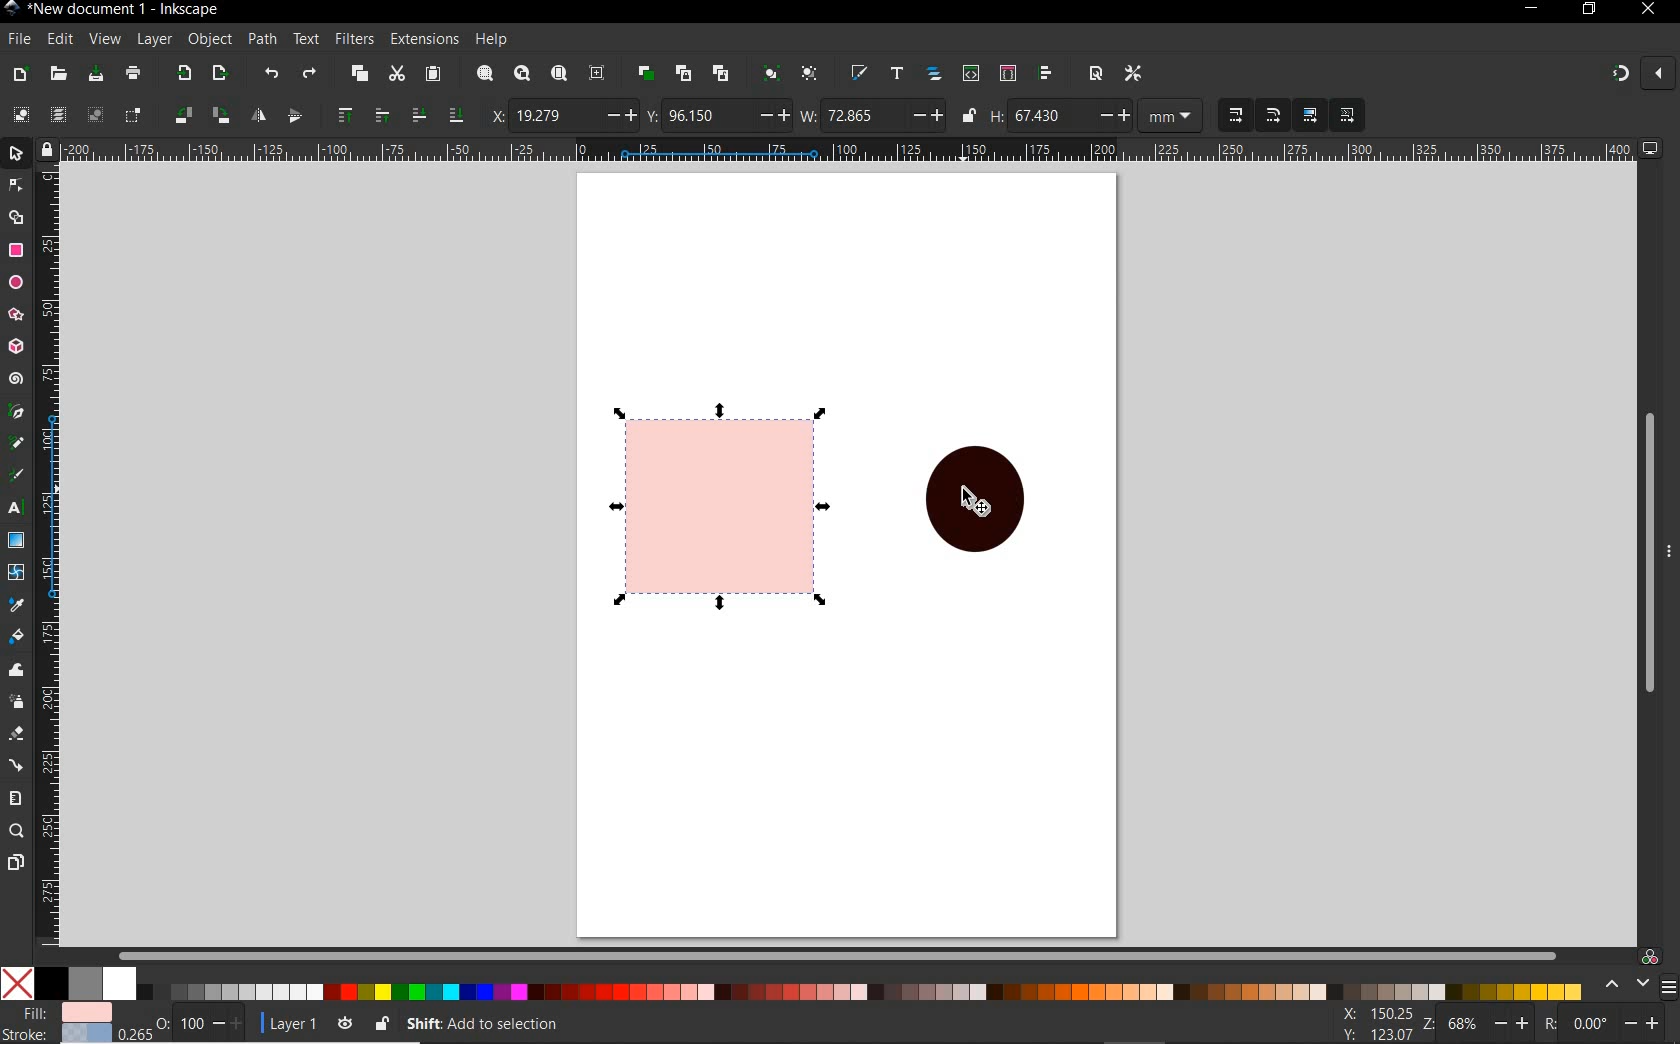 The height and width of the screenshot is (1044, 1680). What do you see at coordinates (307, 39) in the screenshot?
I see `text` at bounding box center [307, 39].